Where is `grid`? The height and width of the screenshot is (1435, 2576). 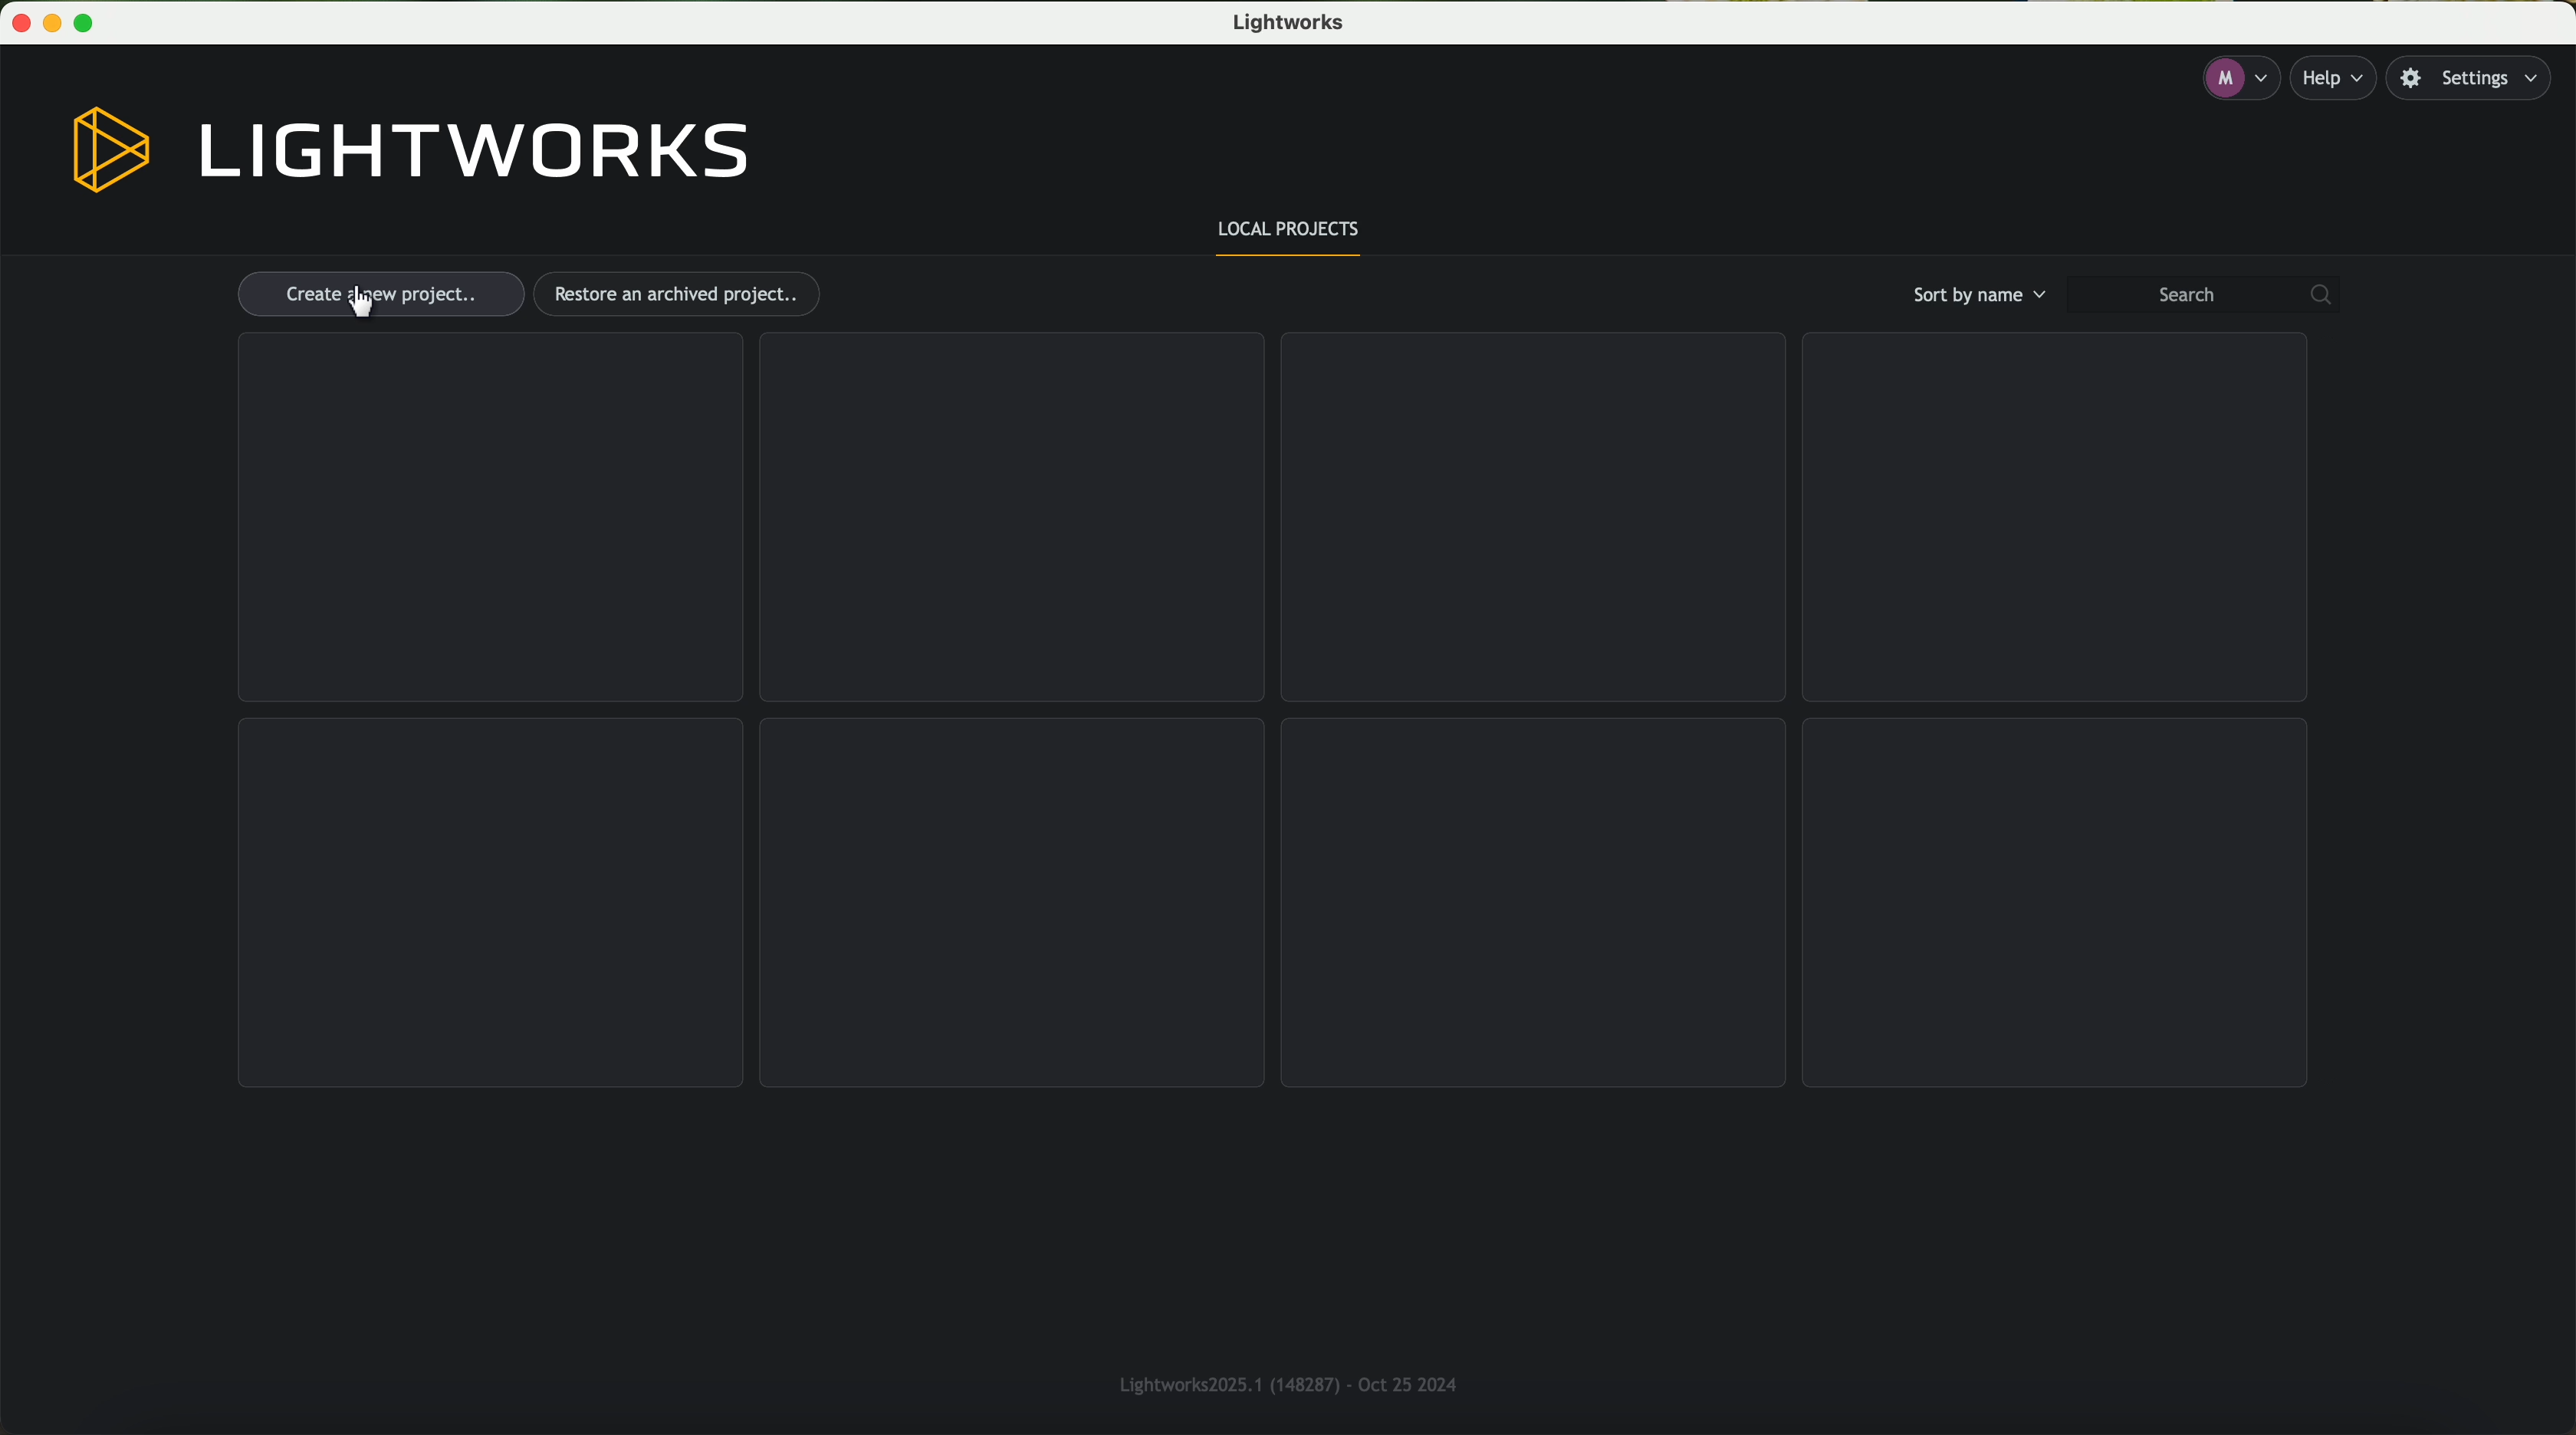
grid is located at coordinates (491, 903).